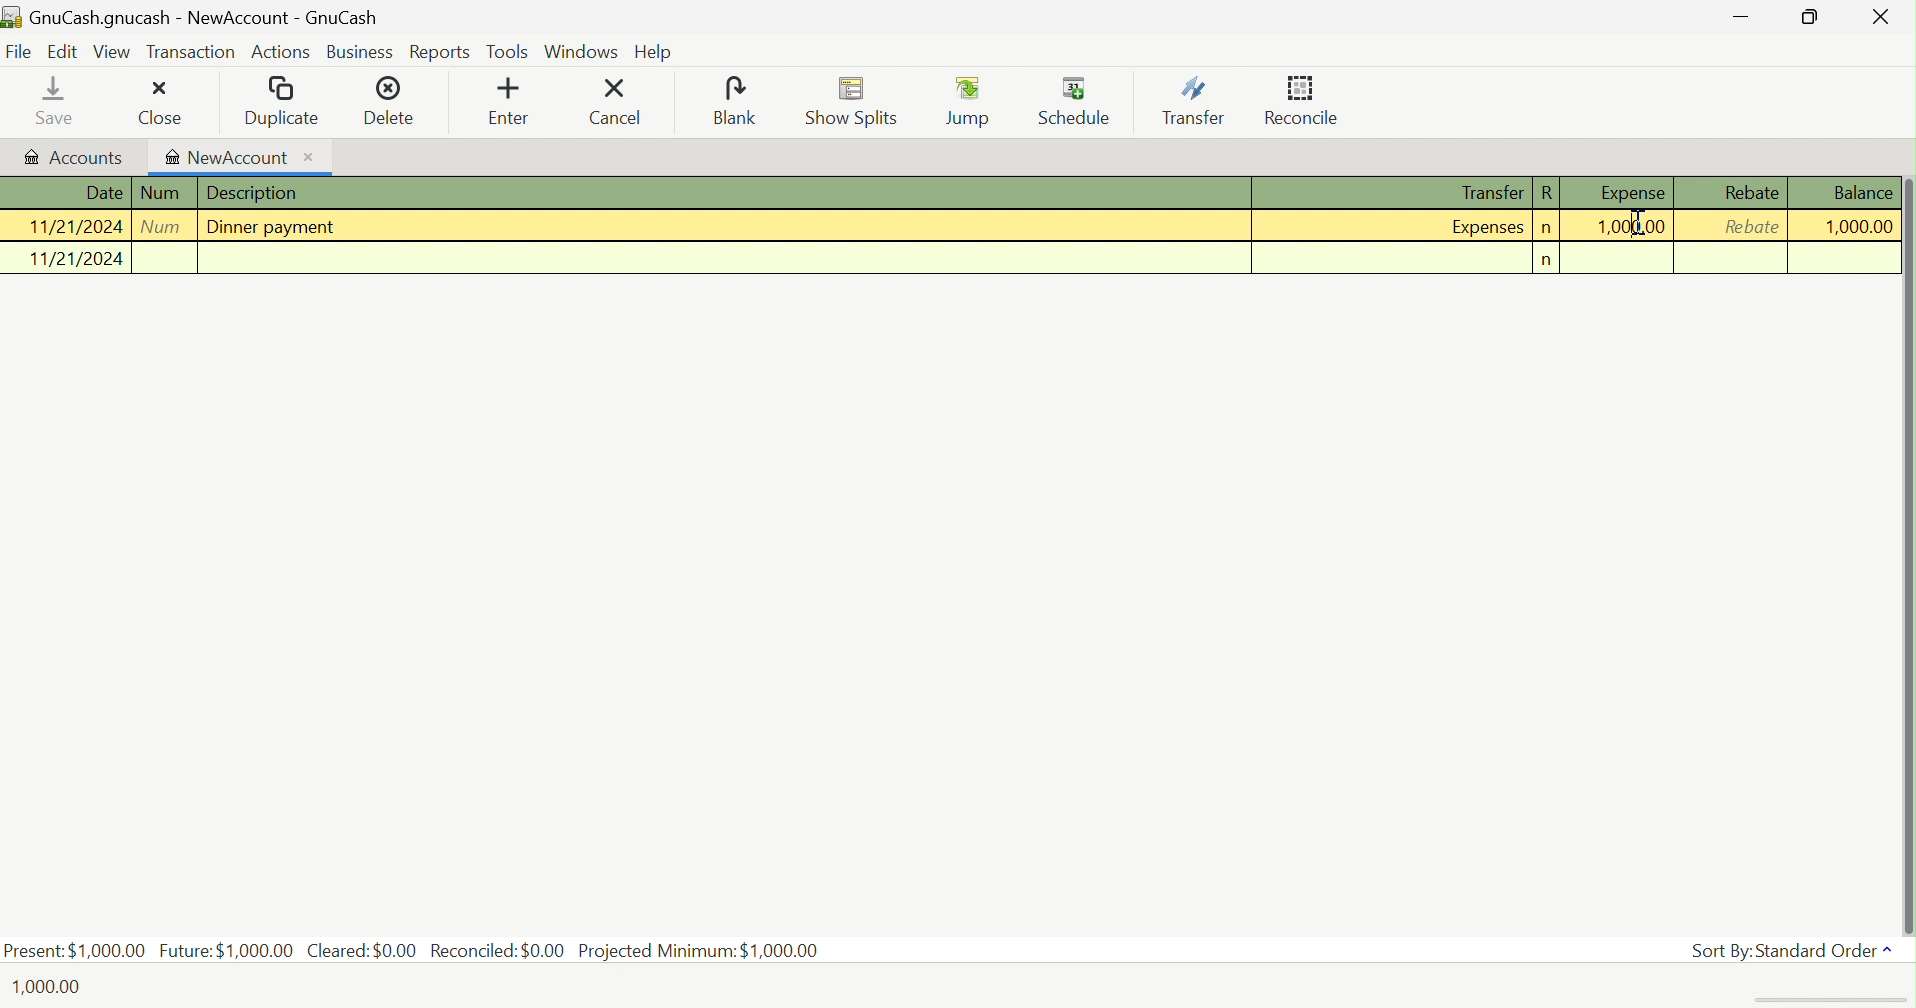 The height and width of the screenshot is (1008, 1916). Describe the element at coordinates (398, 99) in the screenshot. I see `Delete` at that location.